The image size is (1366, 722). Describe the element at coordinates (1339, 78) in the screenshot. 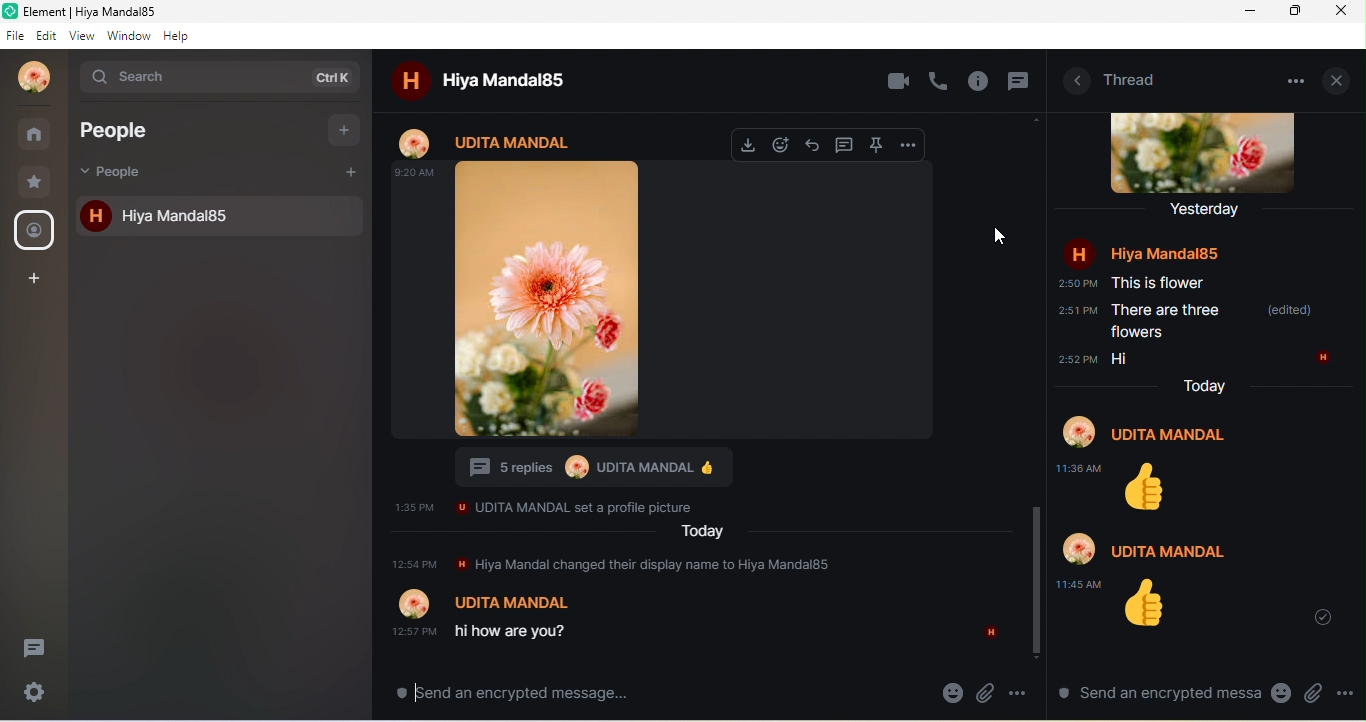

I see `close` at that location.